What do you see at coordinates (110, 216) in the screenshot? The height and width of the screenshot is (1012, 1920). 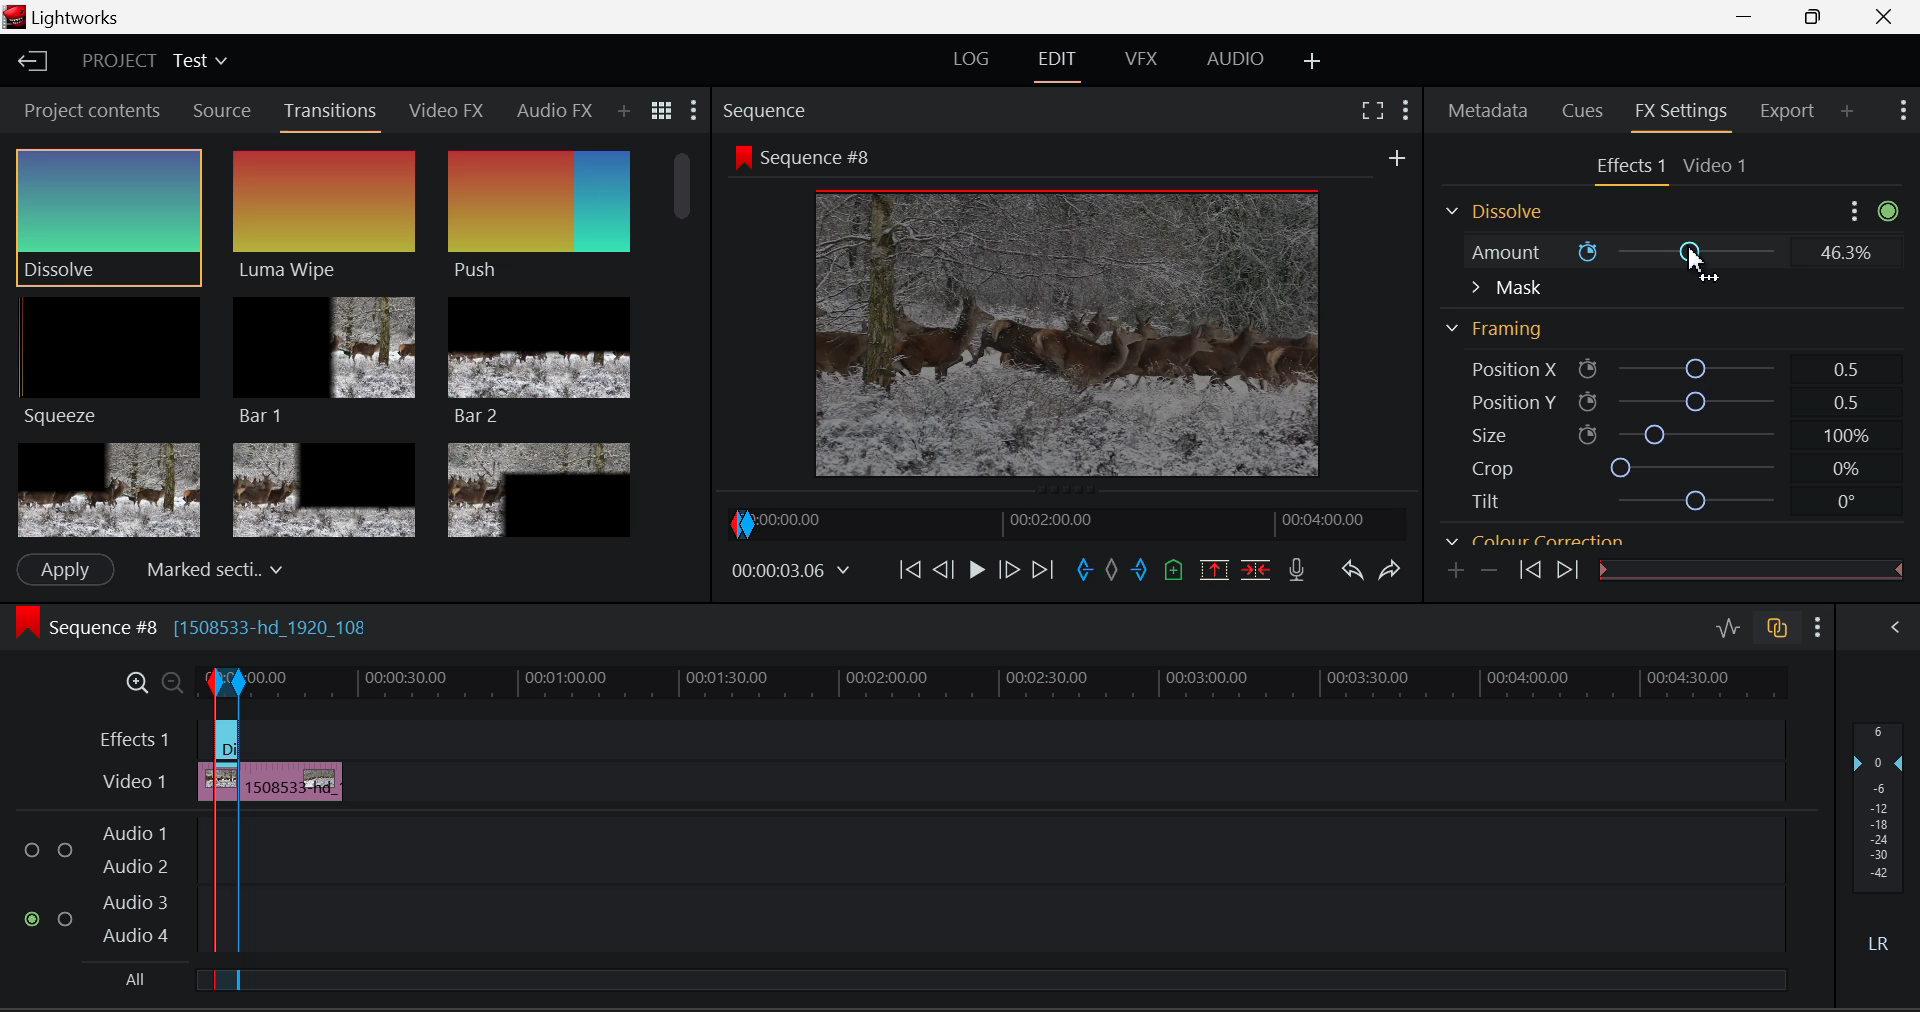 I see `Cursor MOUSE_DOWN on Dissolve` at bounding box center [110, 216].